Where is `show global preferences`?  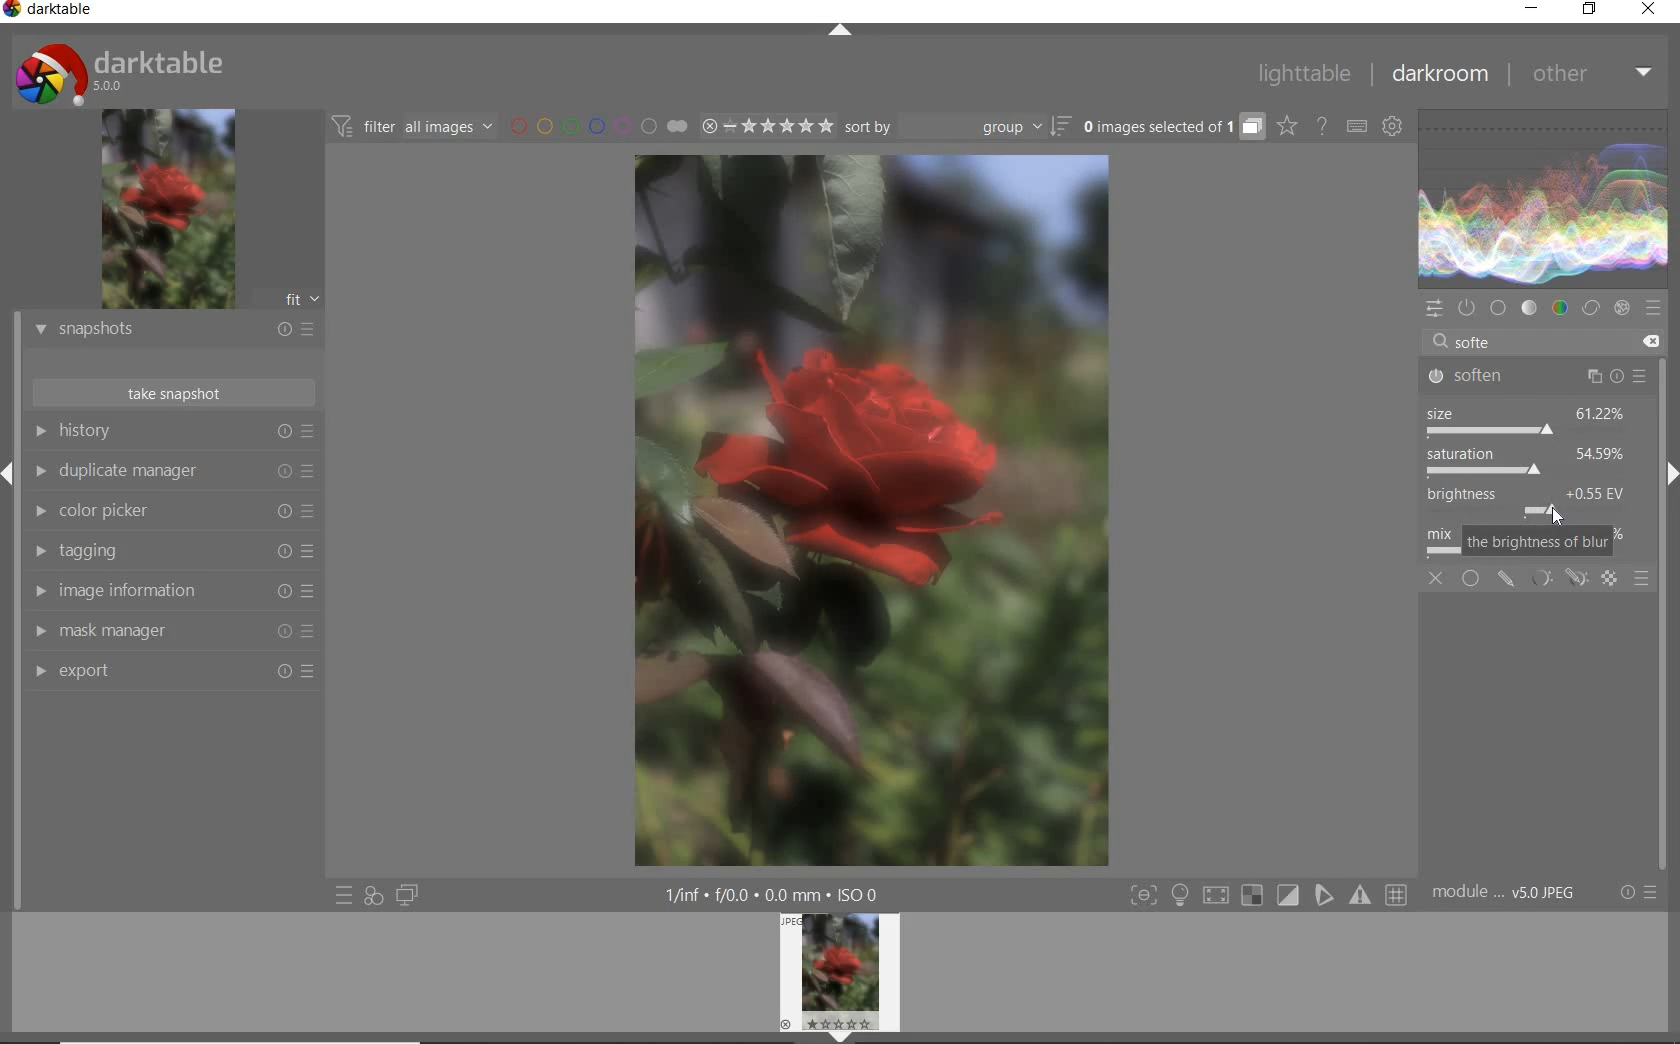 show global preferences is located at coordinates (1391, 128).